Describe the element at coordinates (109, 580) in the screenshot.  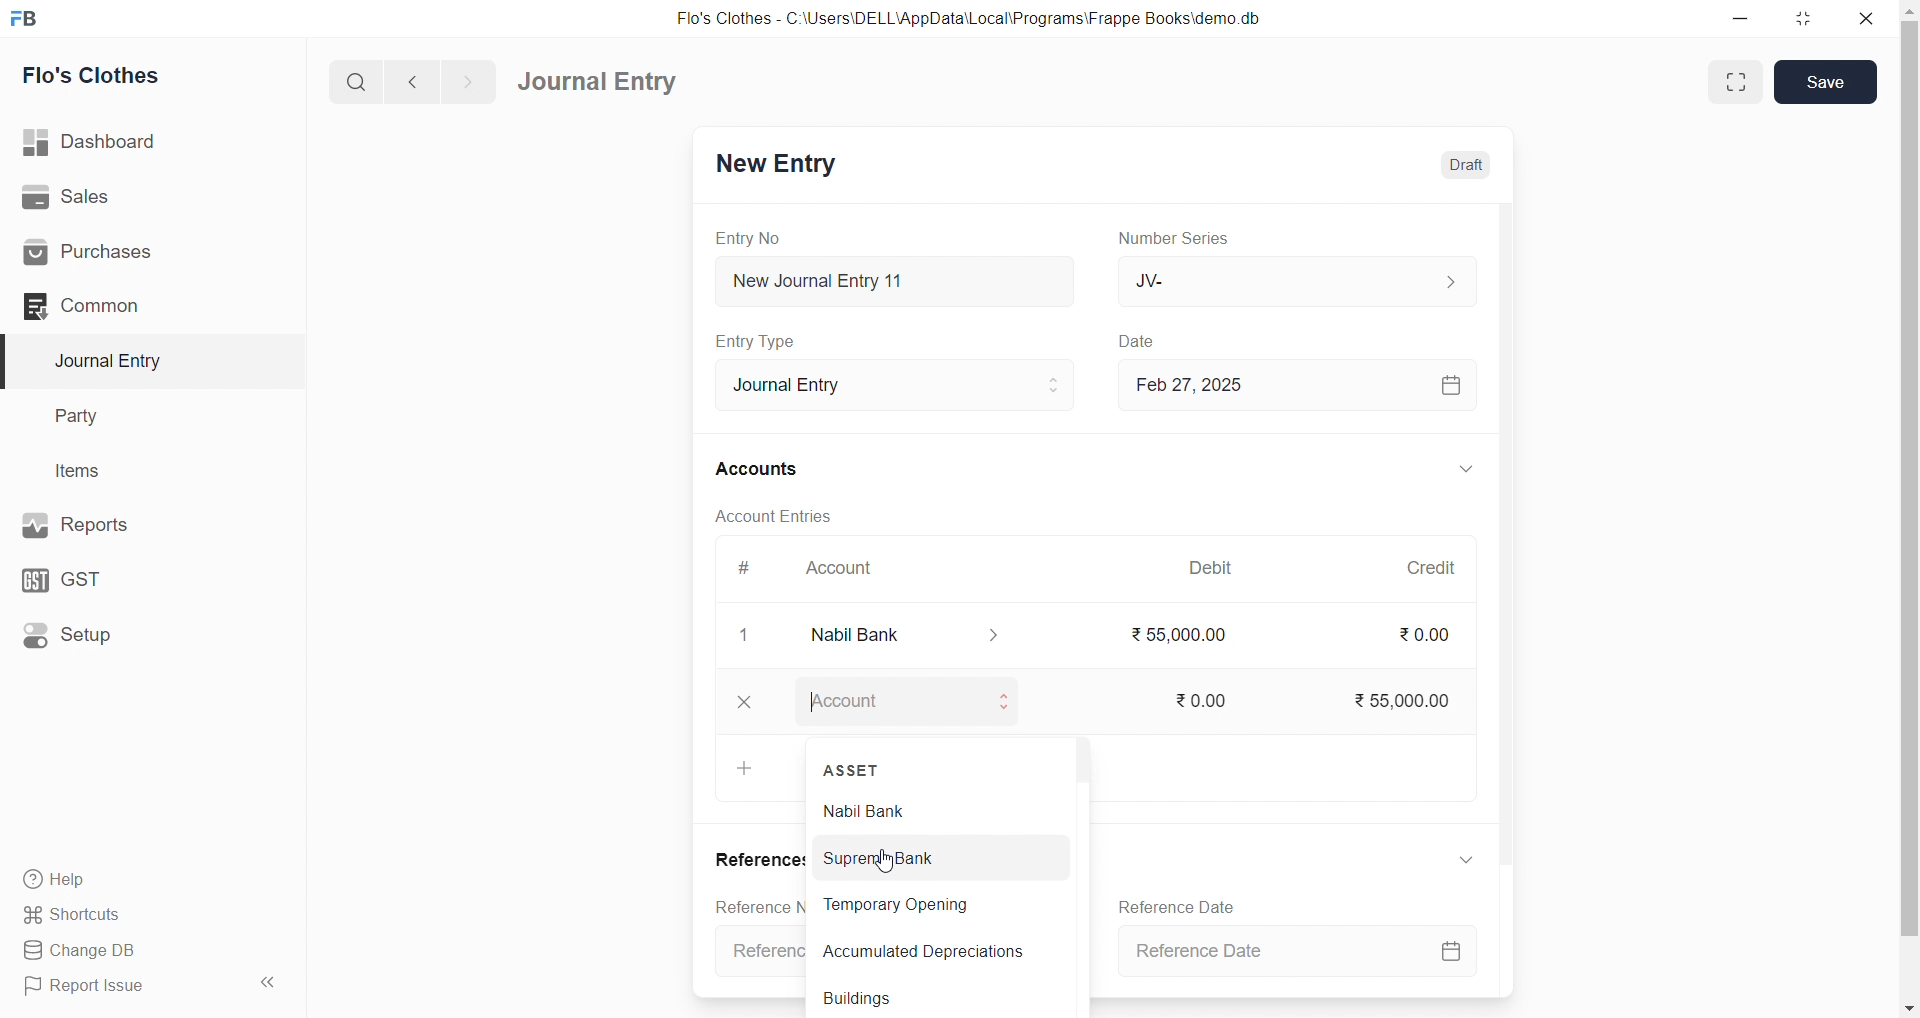
I see `GST` at that location.